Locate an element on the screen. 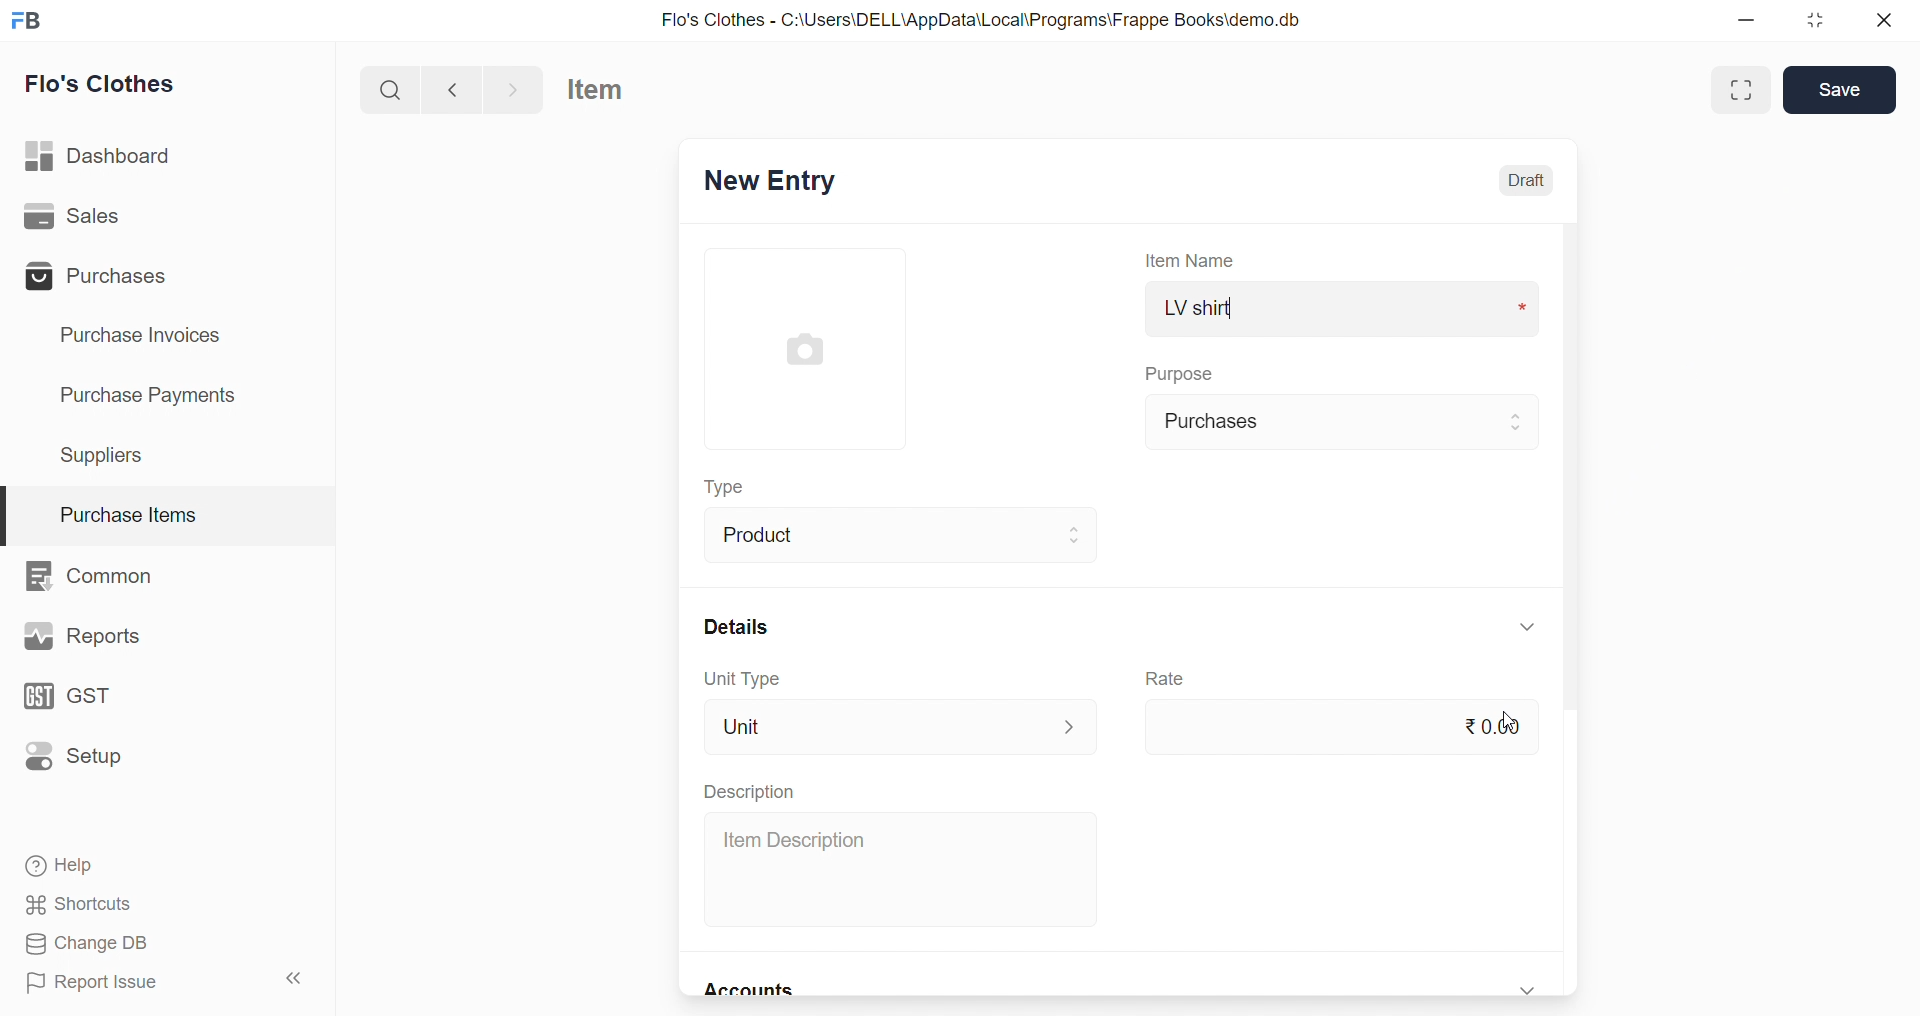 Image resolution: width=1920 pixels, height=1016 pixels. Flo's Clothes is located at coordinates (112, 84).